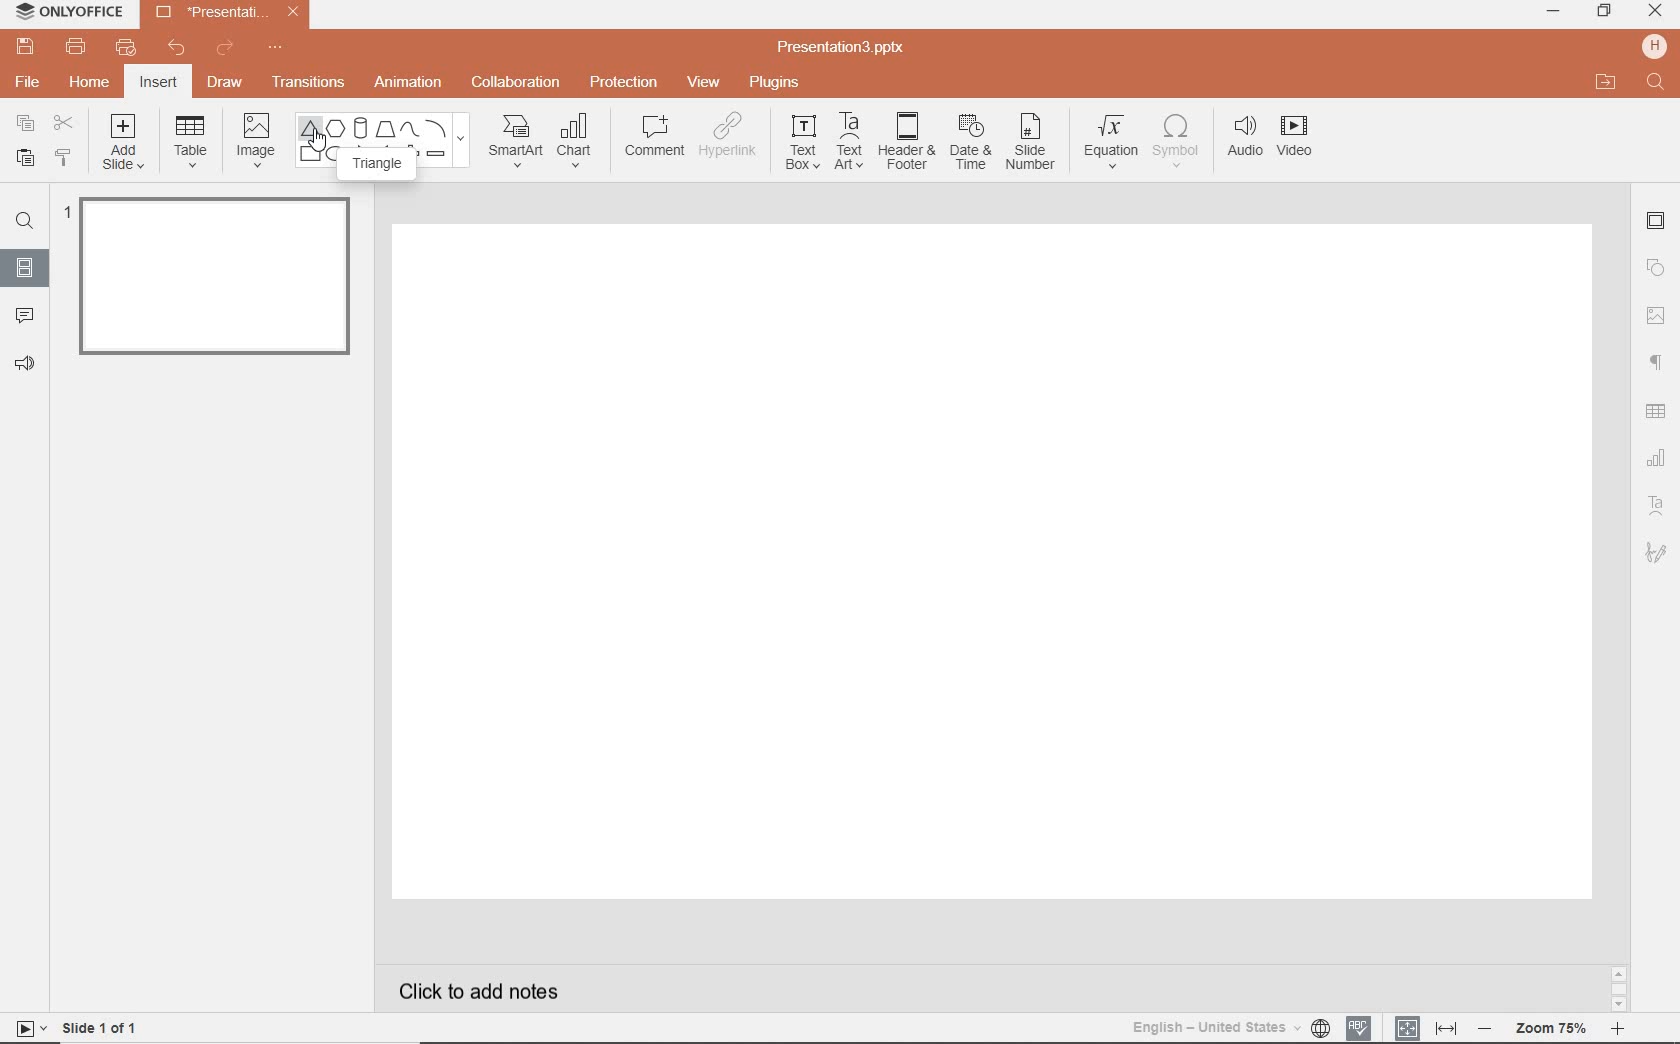 The image size is (1680, 1044). Describe the element at coordinates (255, 142) in the screenshot. I see `IMAGE` at that location.